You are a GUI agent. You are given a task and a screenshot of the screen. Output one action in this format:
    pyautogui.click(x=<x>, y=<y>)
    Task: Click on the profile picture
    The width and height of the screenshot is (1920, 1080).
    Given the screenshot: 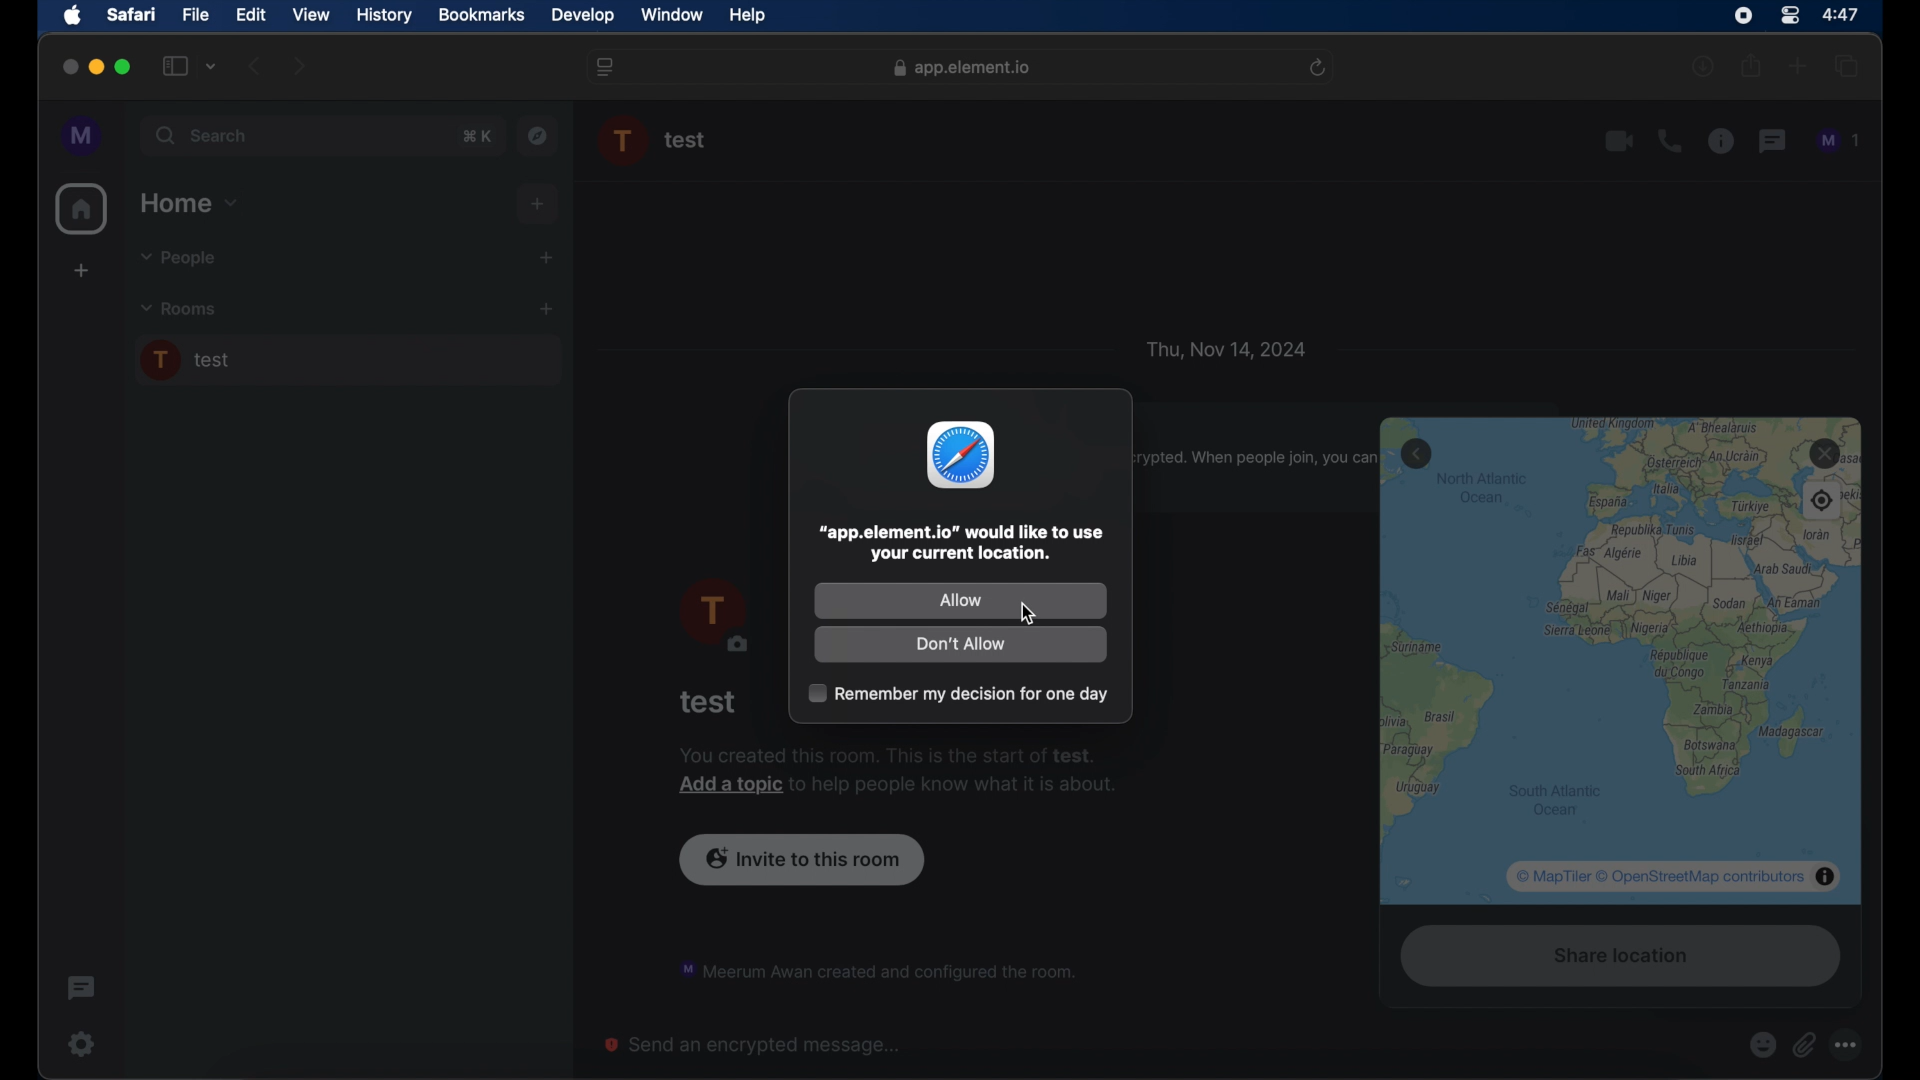 What is the action you would take?
    pyautogui.click(x=624, y=141)
    